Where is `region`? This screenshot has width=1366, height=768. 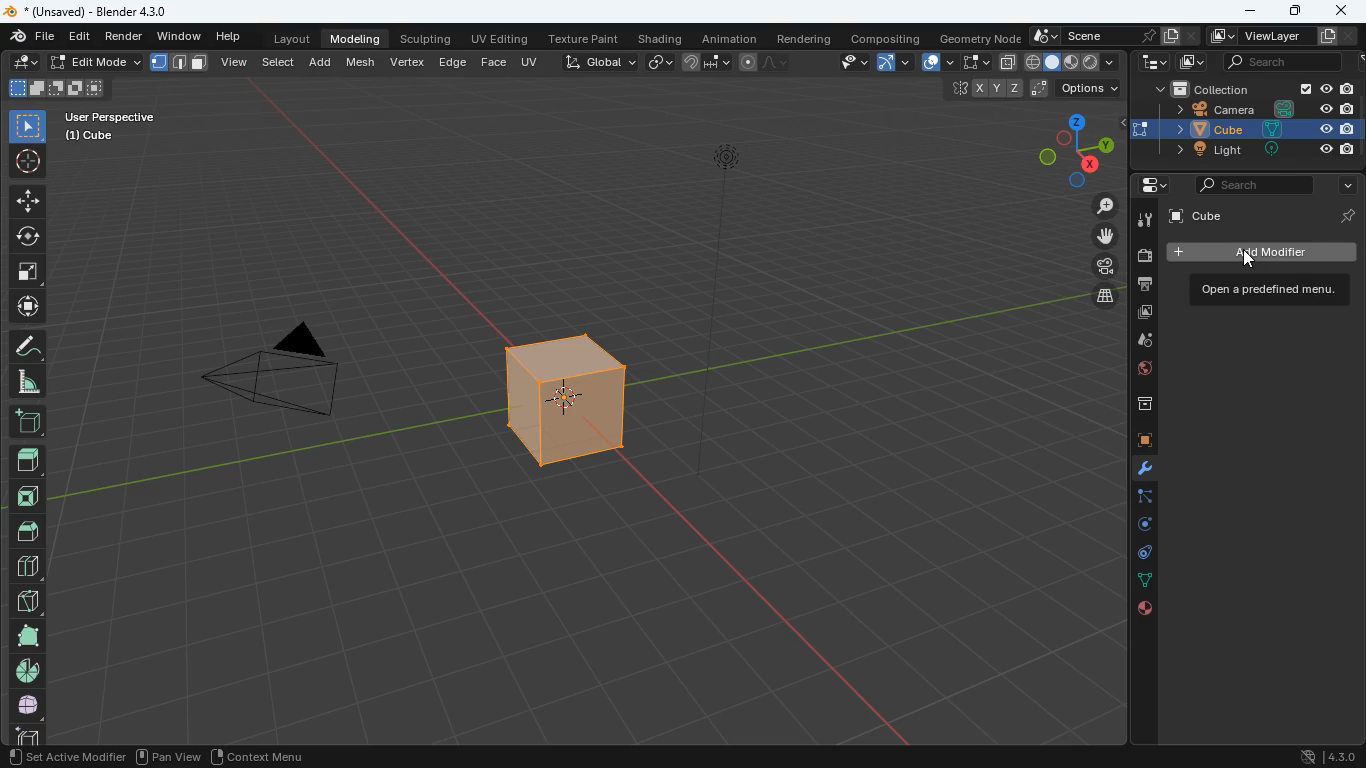 region is located at coordinates (107, 759).